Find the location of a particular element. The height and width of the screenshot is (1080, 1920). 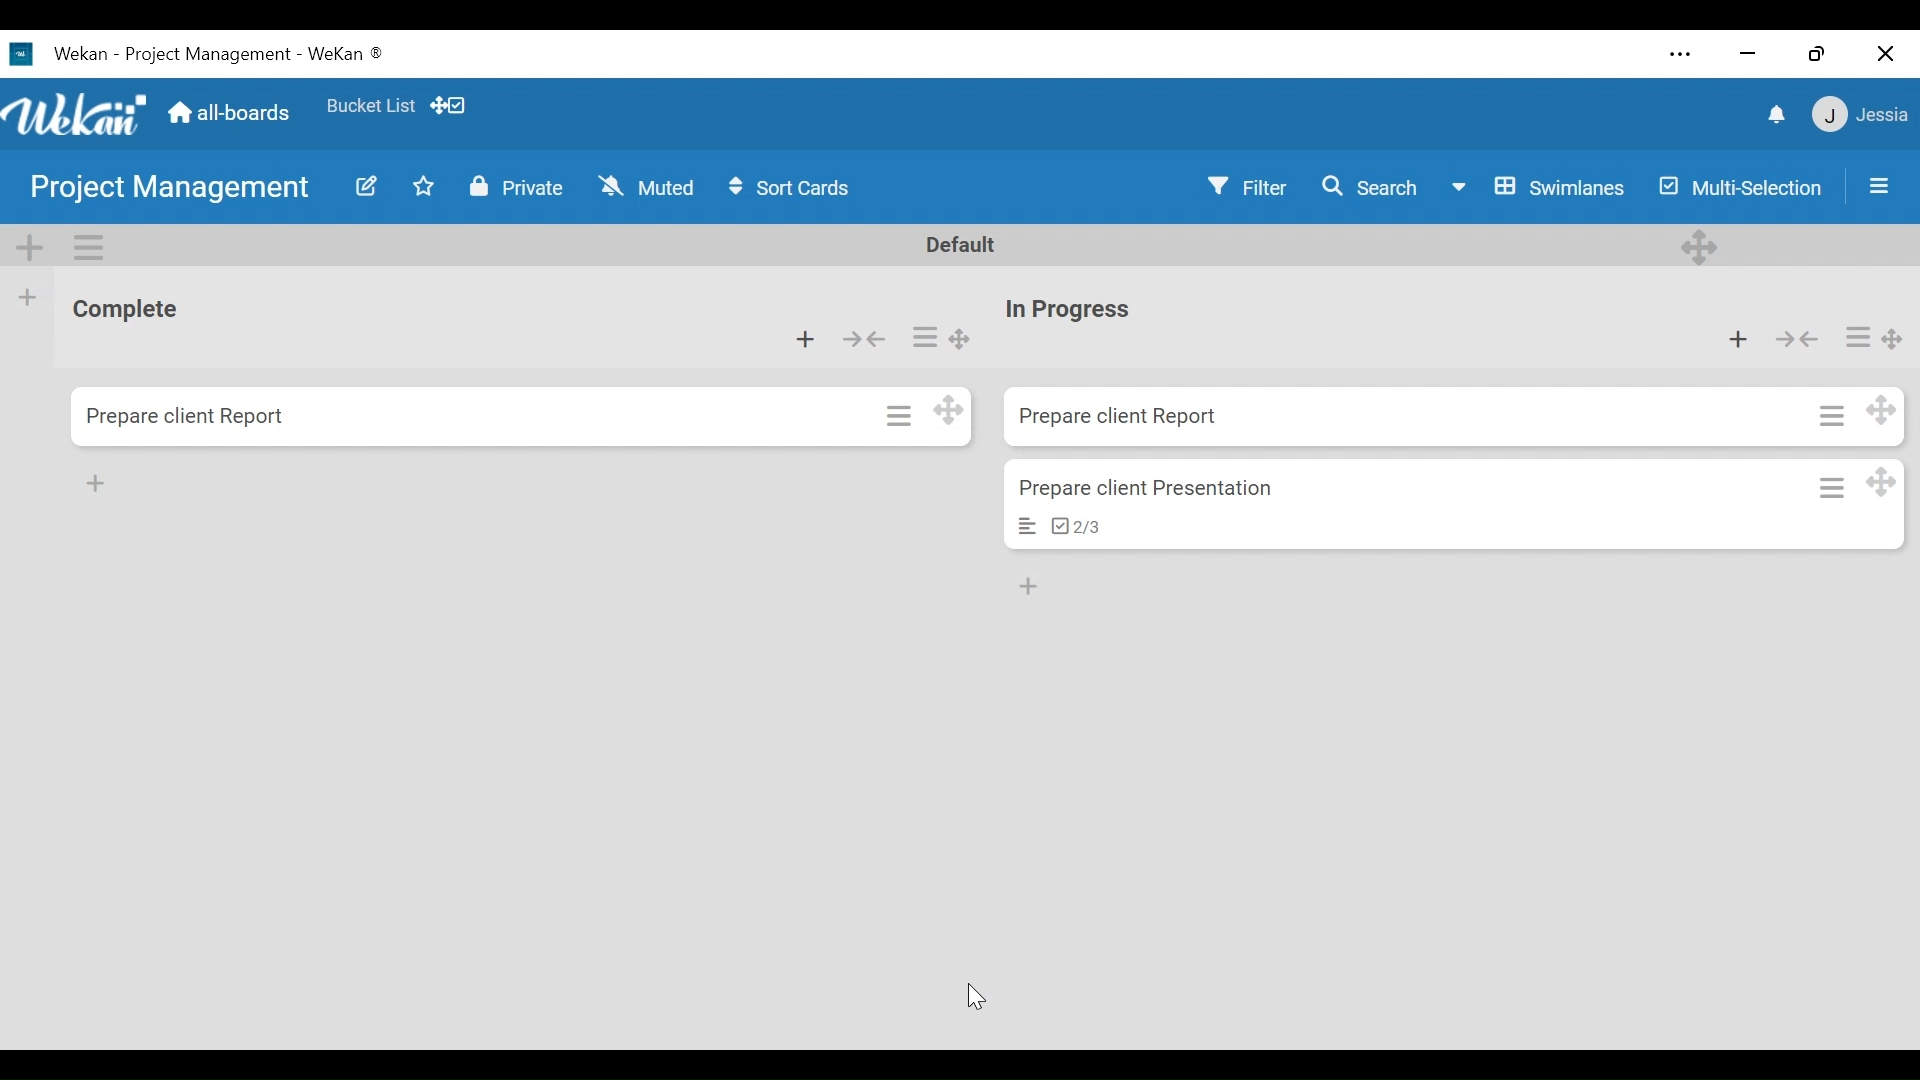

Restore is located at coordinates (1820, 52).